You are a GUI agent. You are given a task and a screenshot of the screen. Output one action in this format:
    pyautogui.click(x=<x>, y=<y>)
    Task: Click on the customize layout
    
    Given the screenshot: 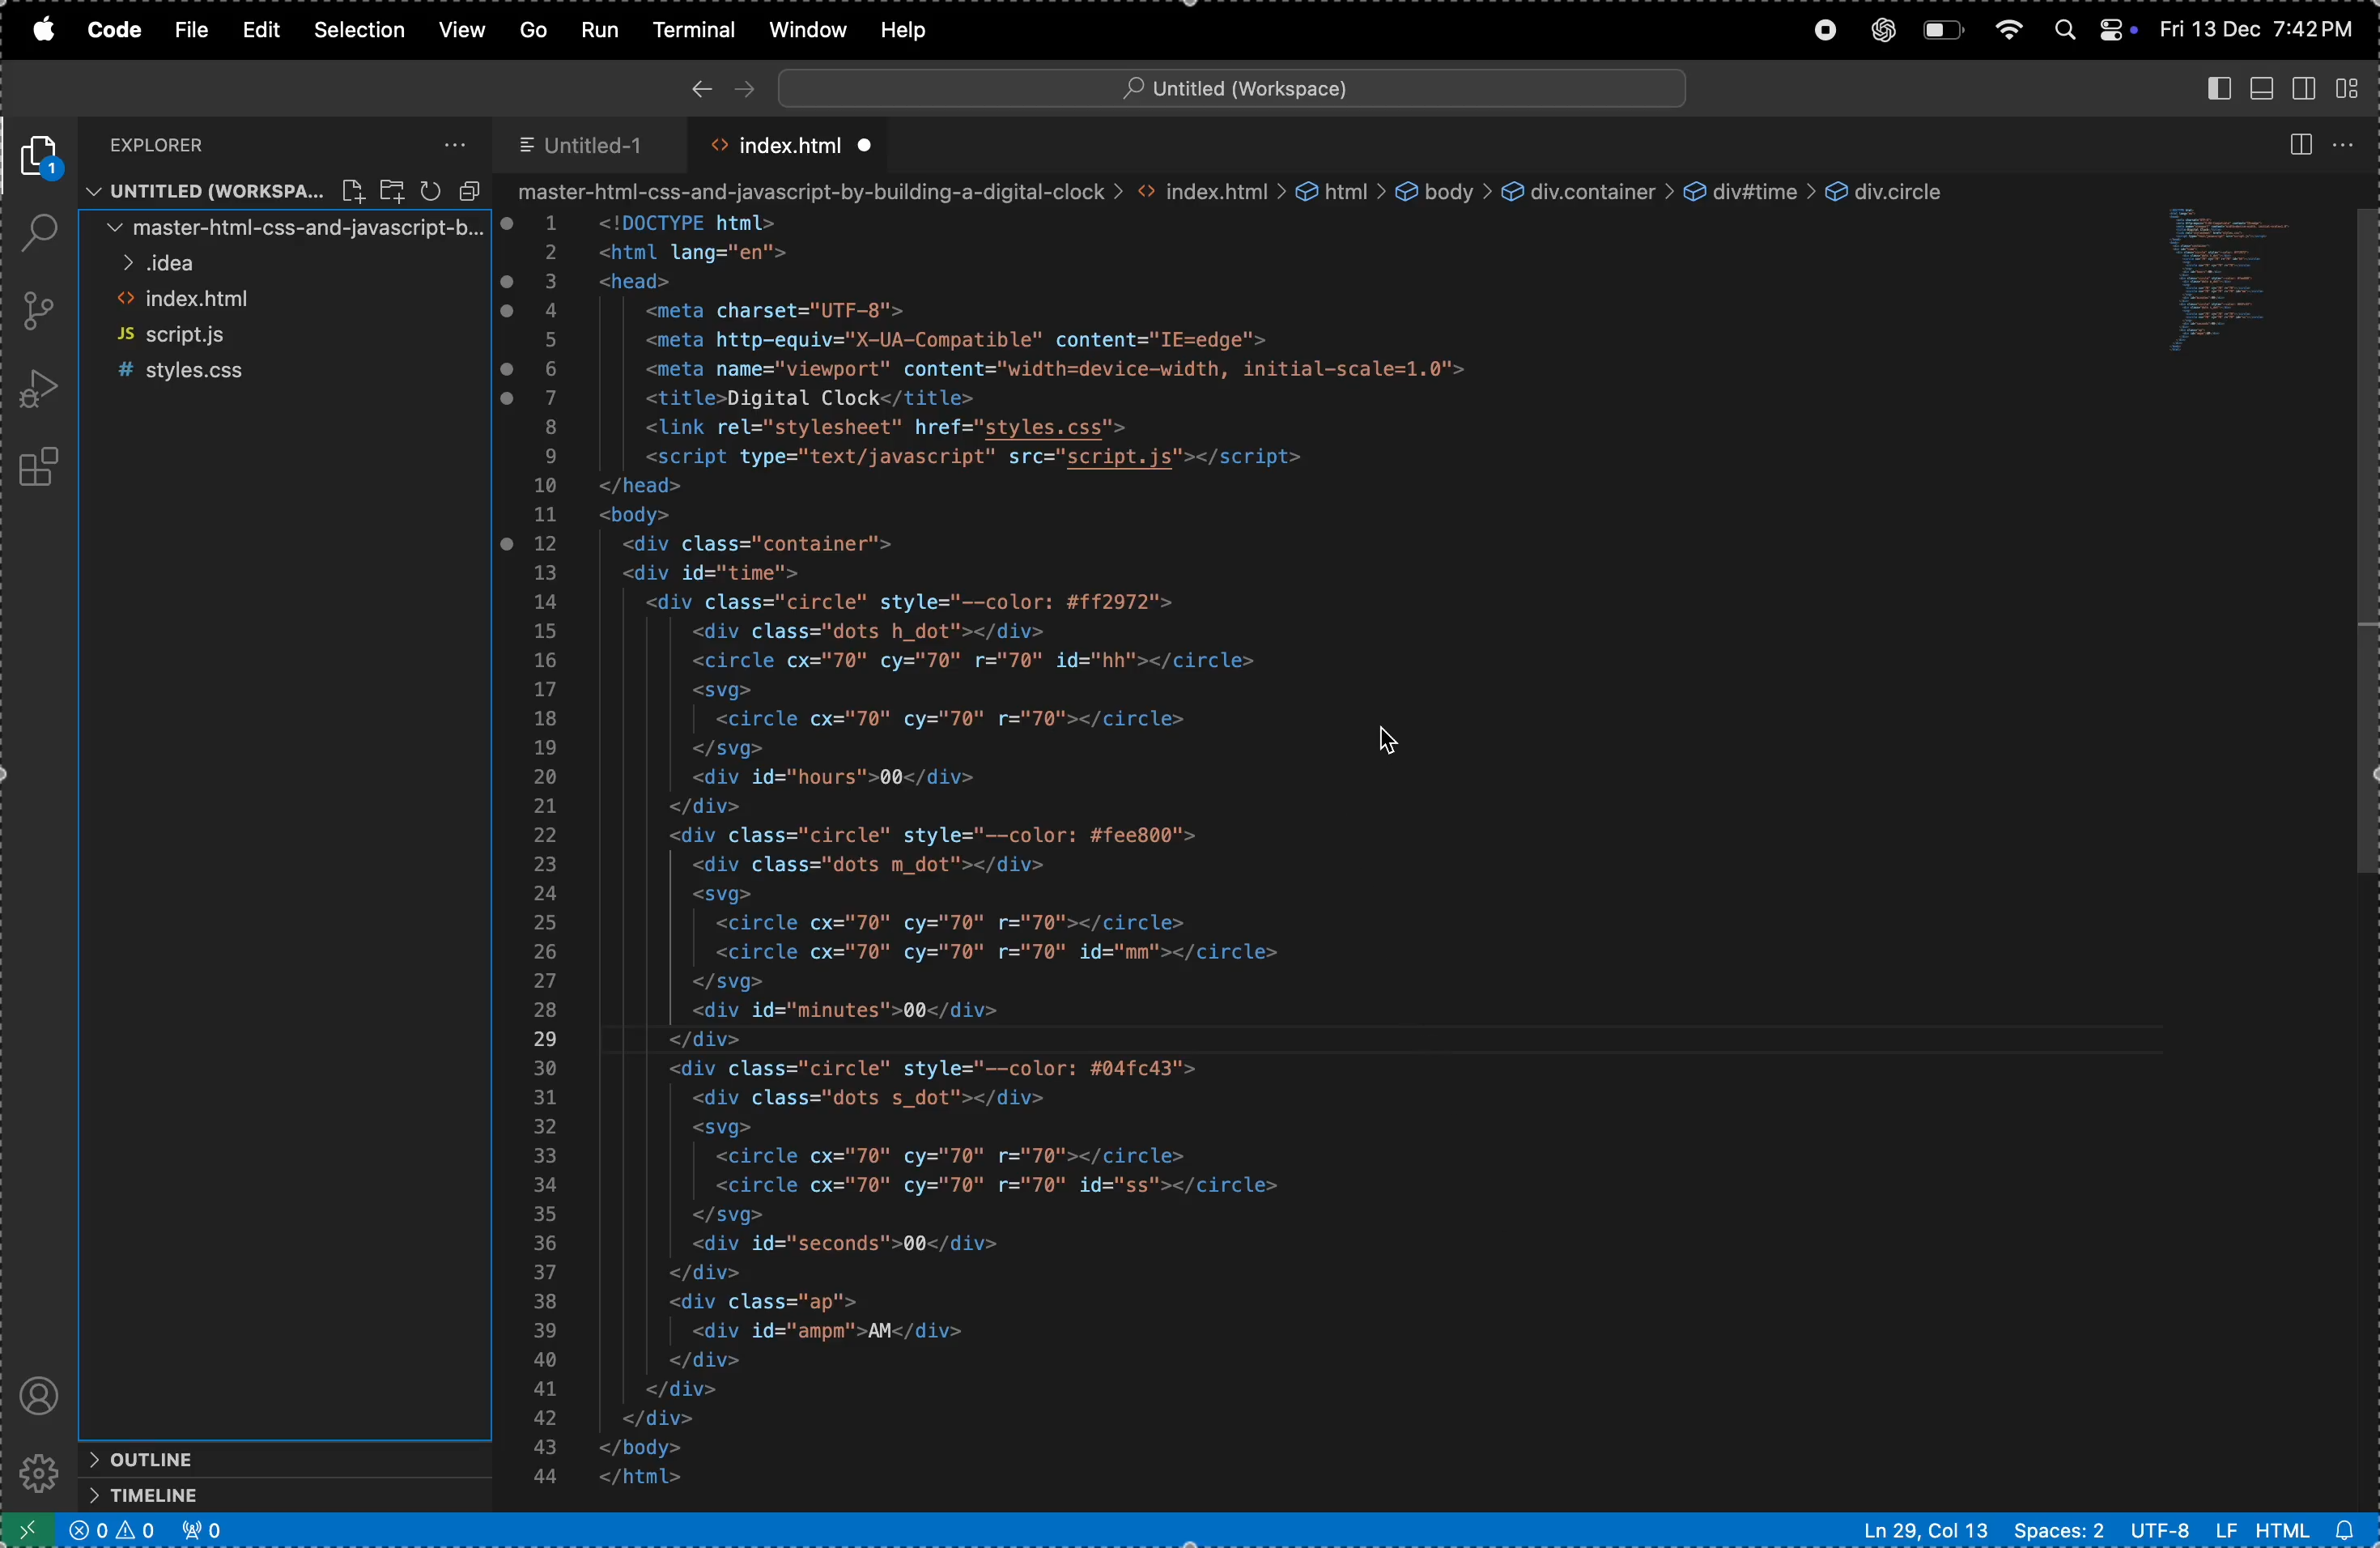 What is the action you would take?
    pyautogui.click(x=2355, y=85)
    